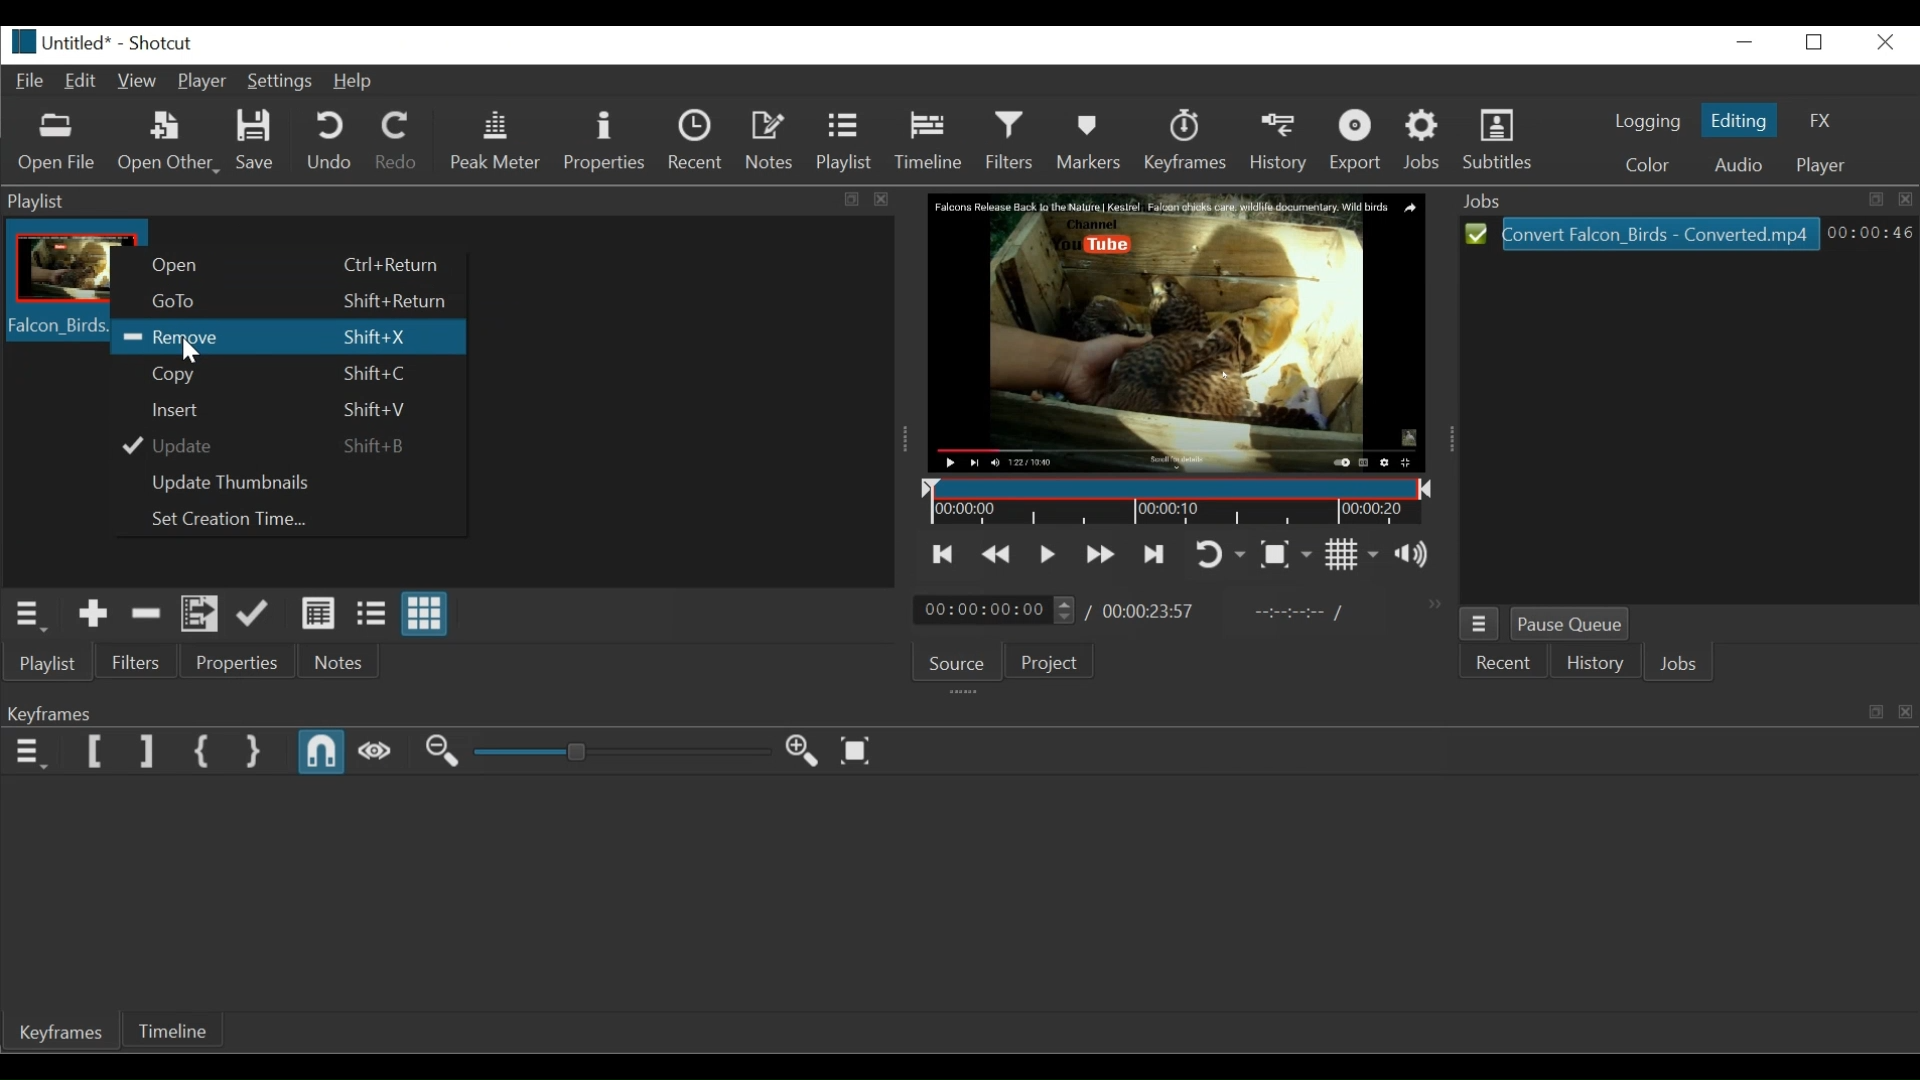  Describe the element at coordinates (1220, 554) in the screenshot. I see `Toggle player looping` at that location.